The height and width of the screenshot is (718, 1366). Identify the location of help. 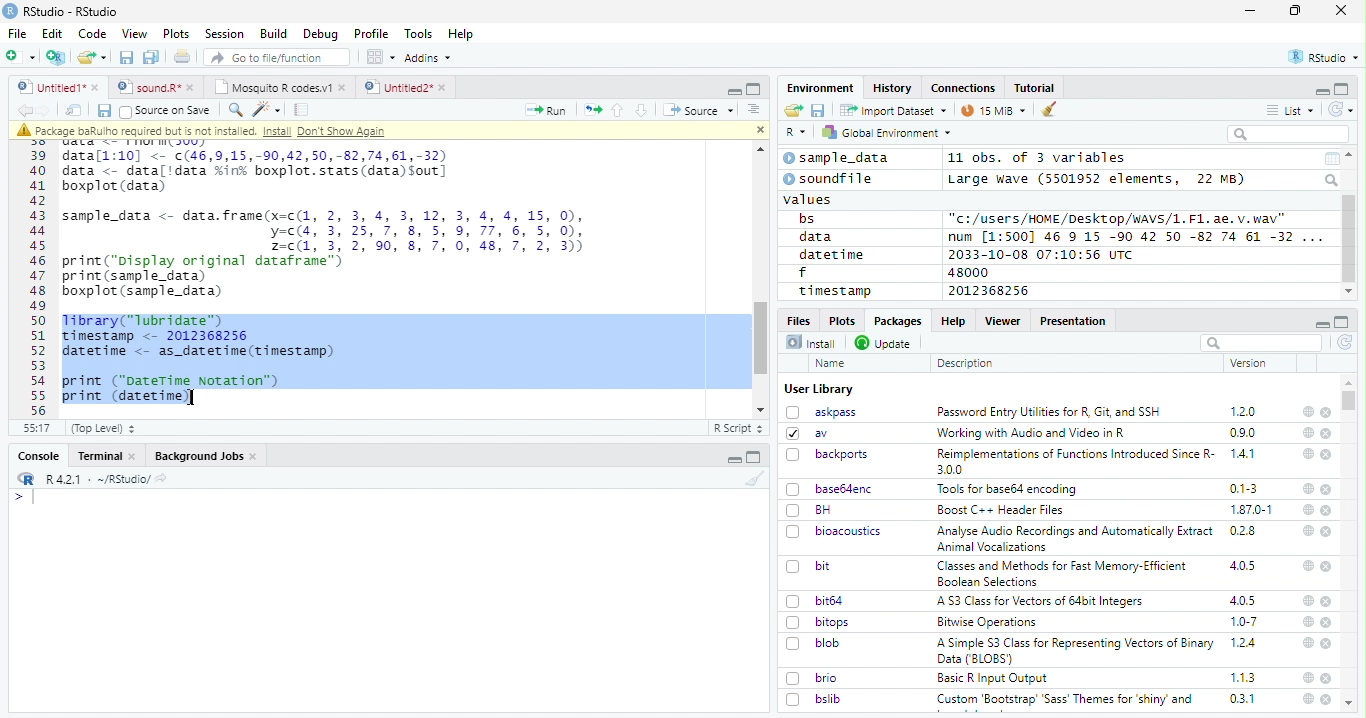
(1306, 530).